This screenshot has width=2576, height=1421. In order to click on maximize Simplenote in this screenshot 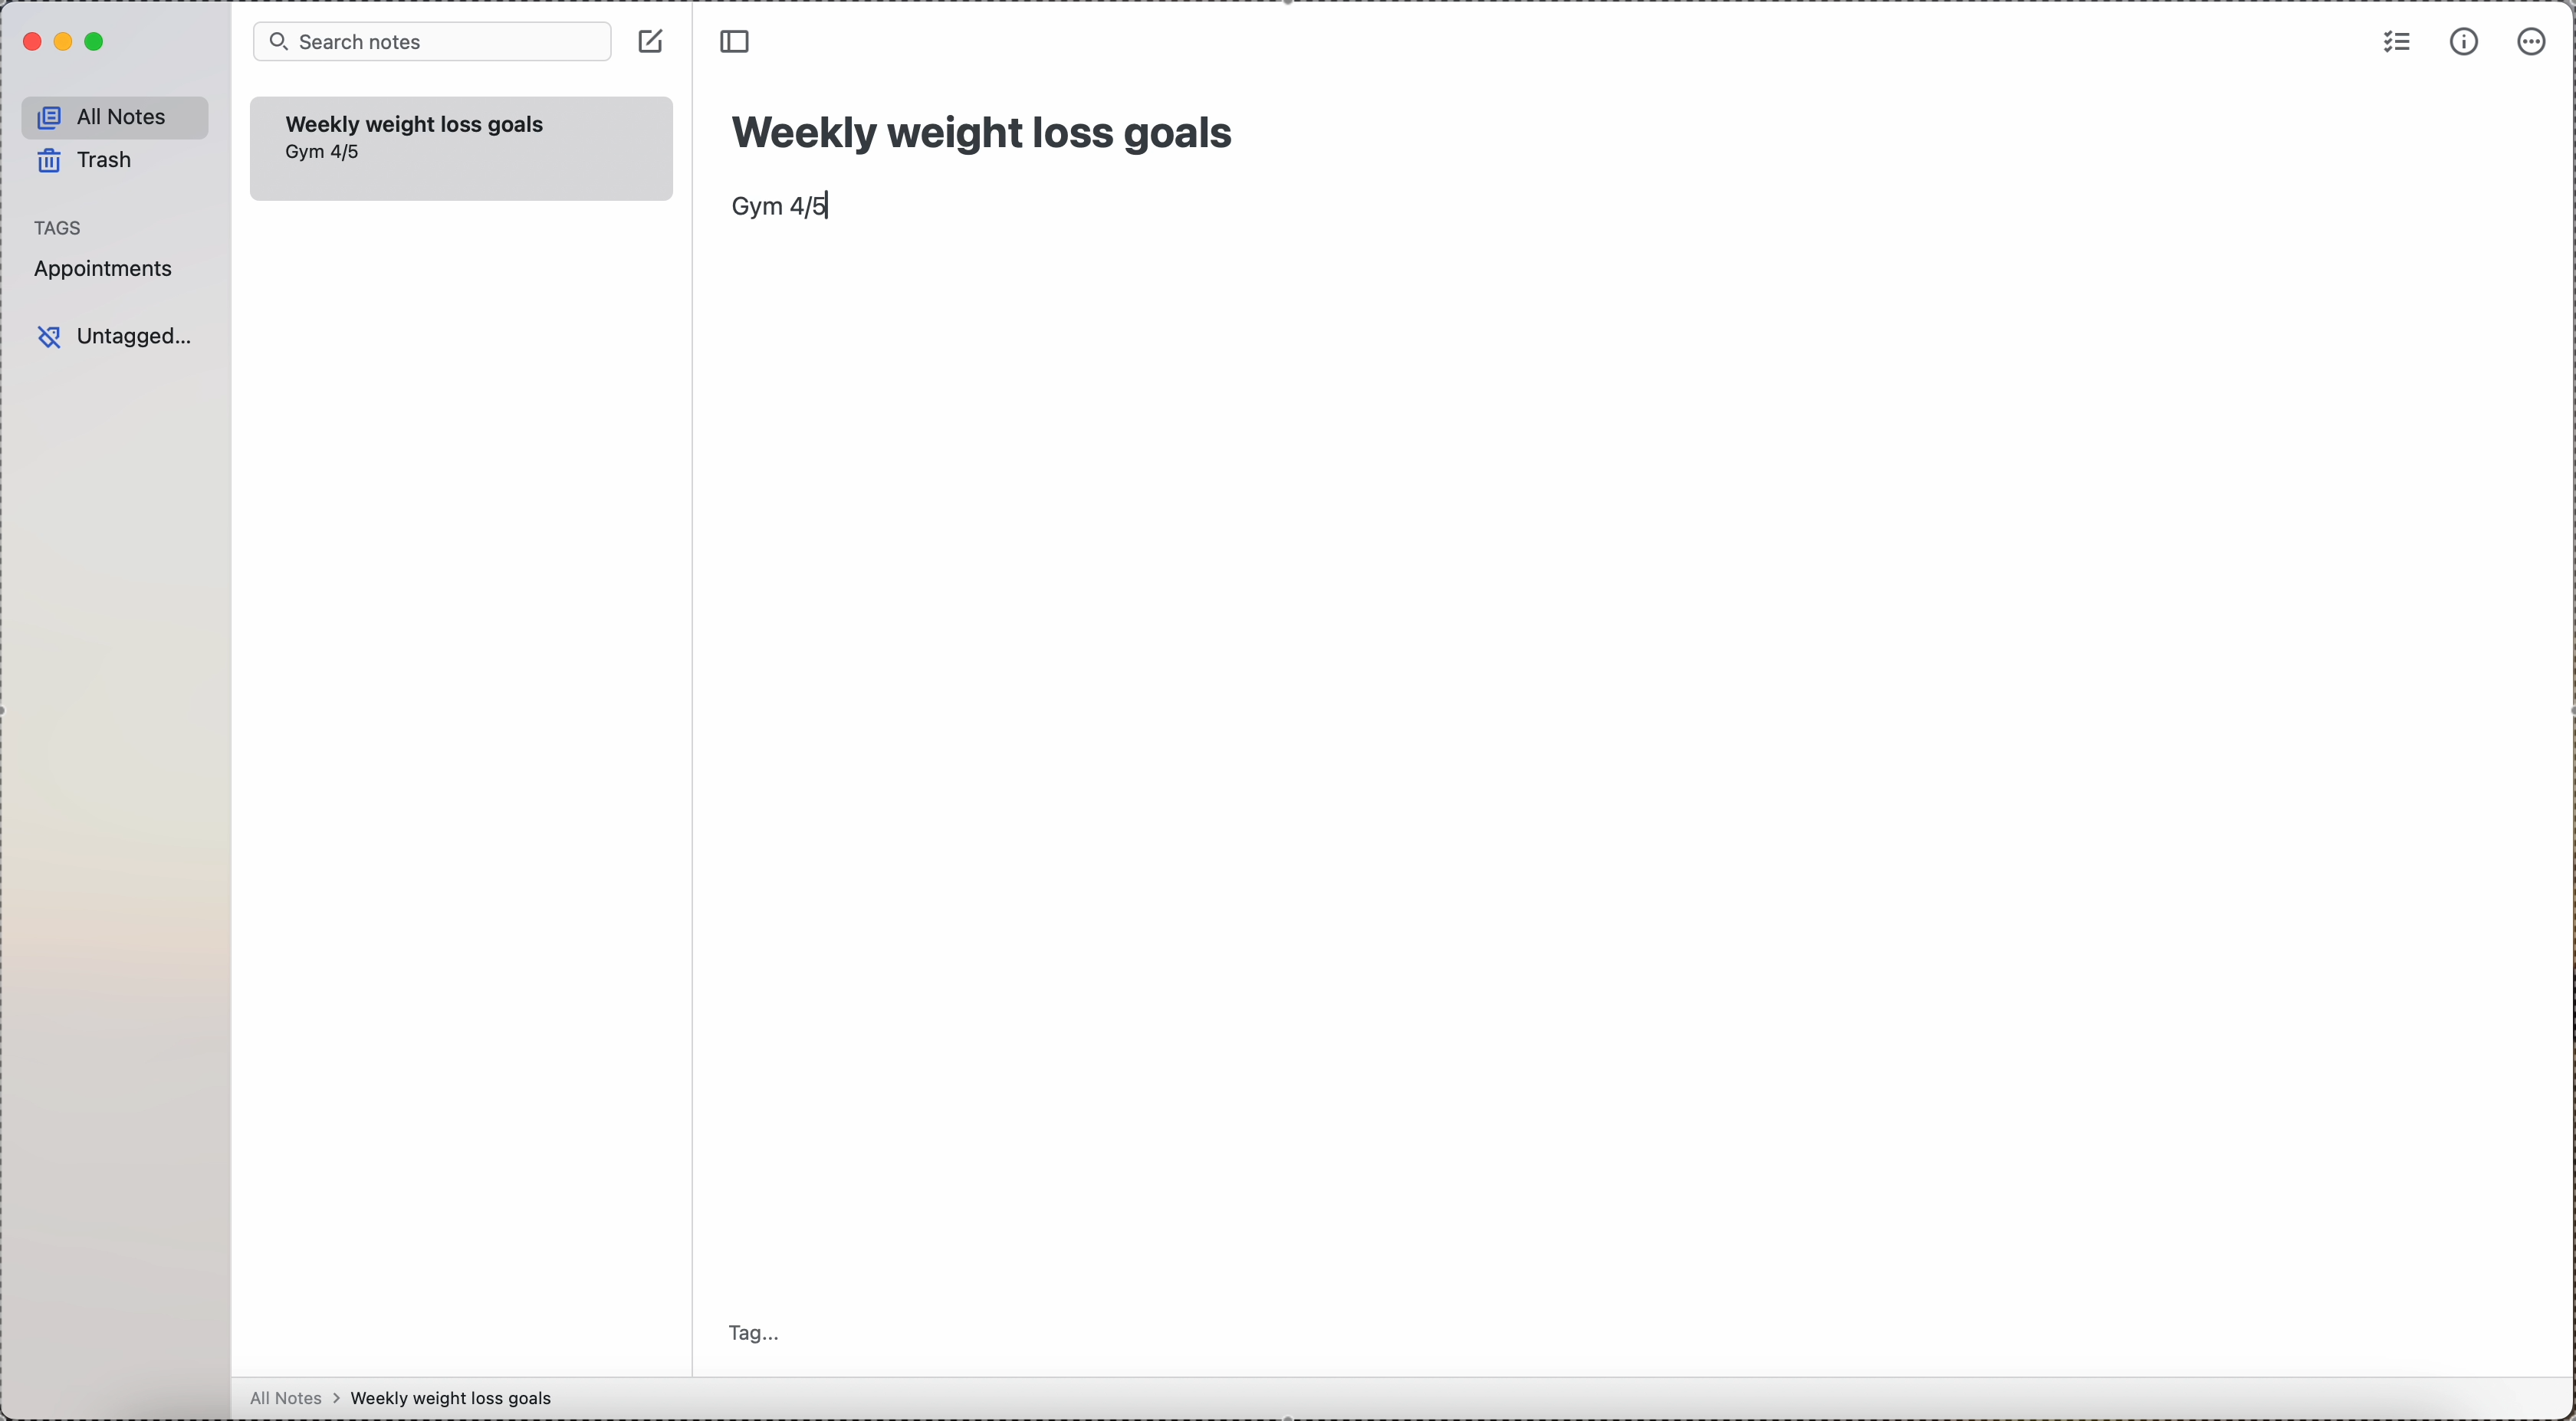, I will do `click(98, 42)`.